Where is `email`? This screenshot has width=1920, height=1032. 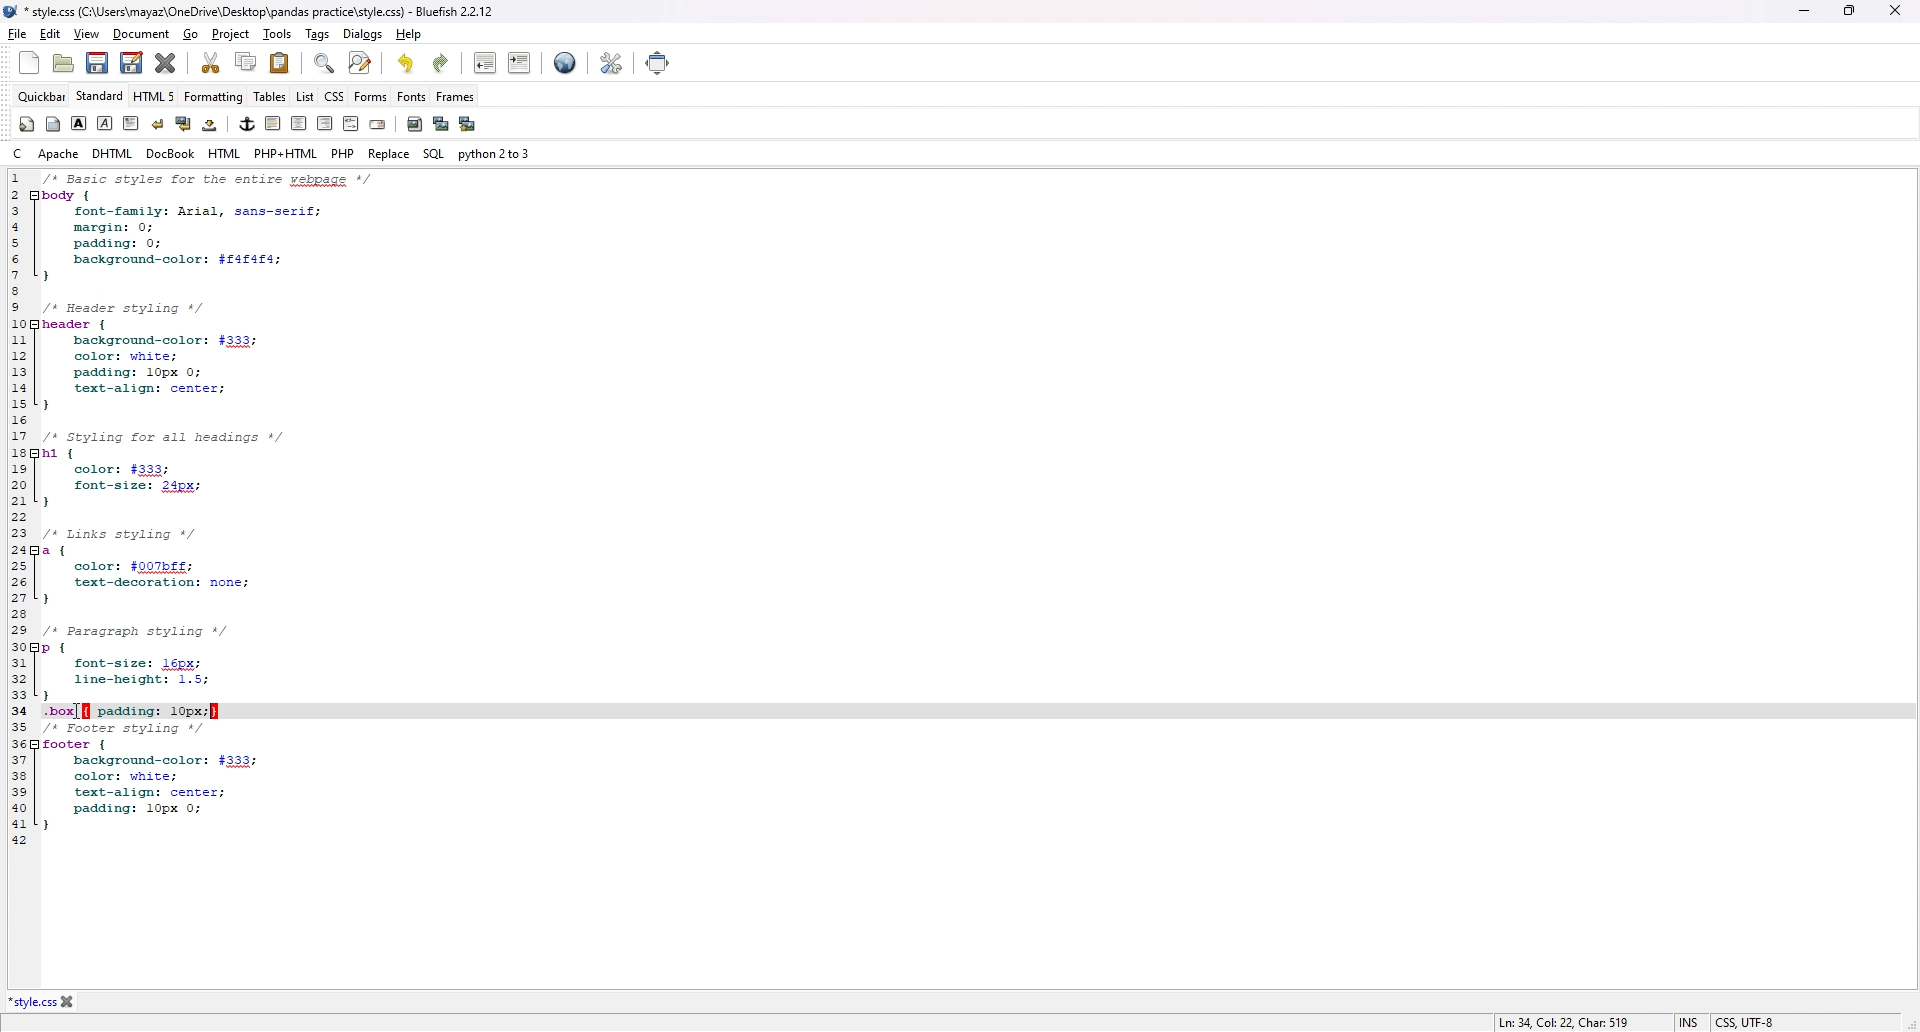 email is located at coordinates (378, 124).